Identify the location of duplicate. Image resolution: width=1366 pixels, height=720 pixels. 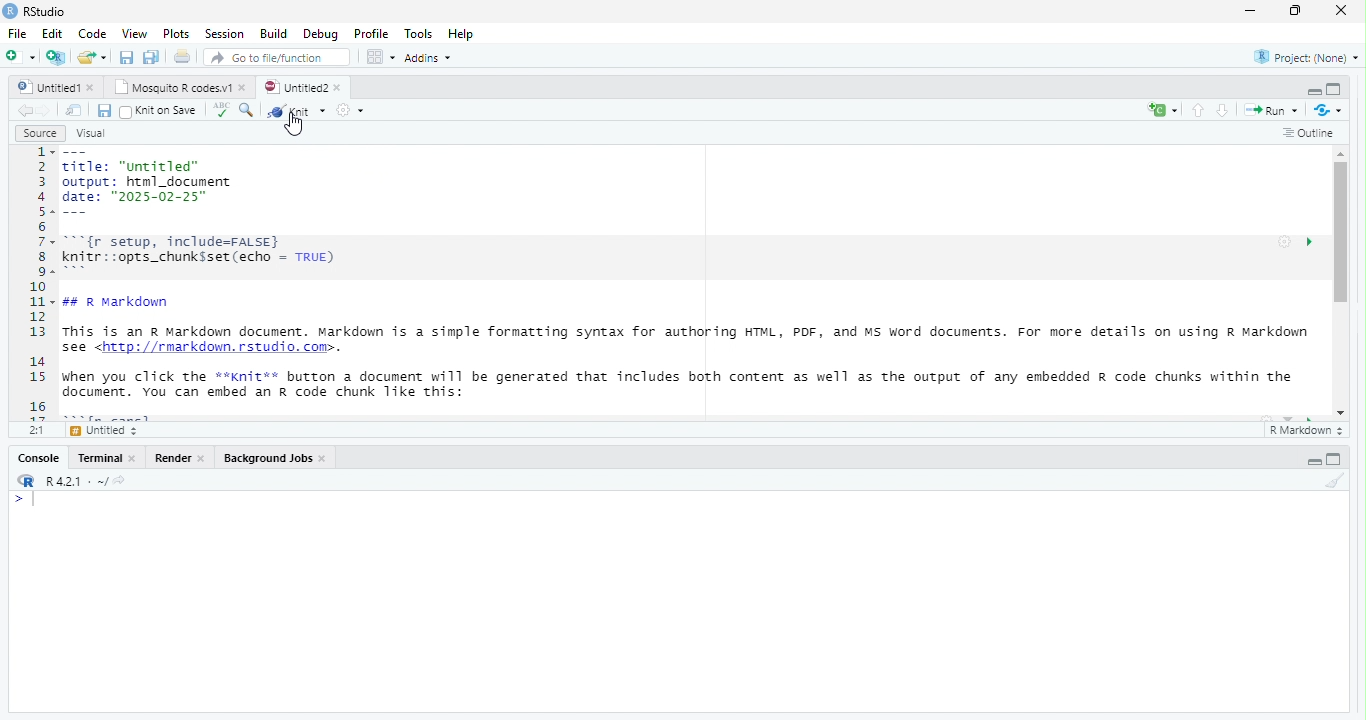
(152, 57).